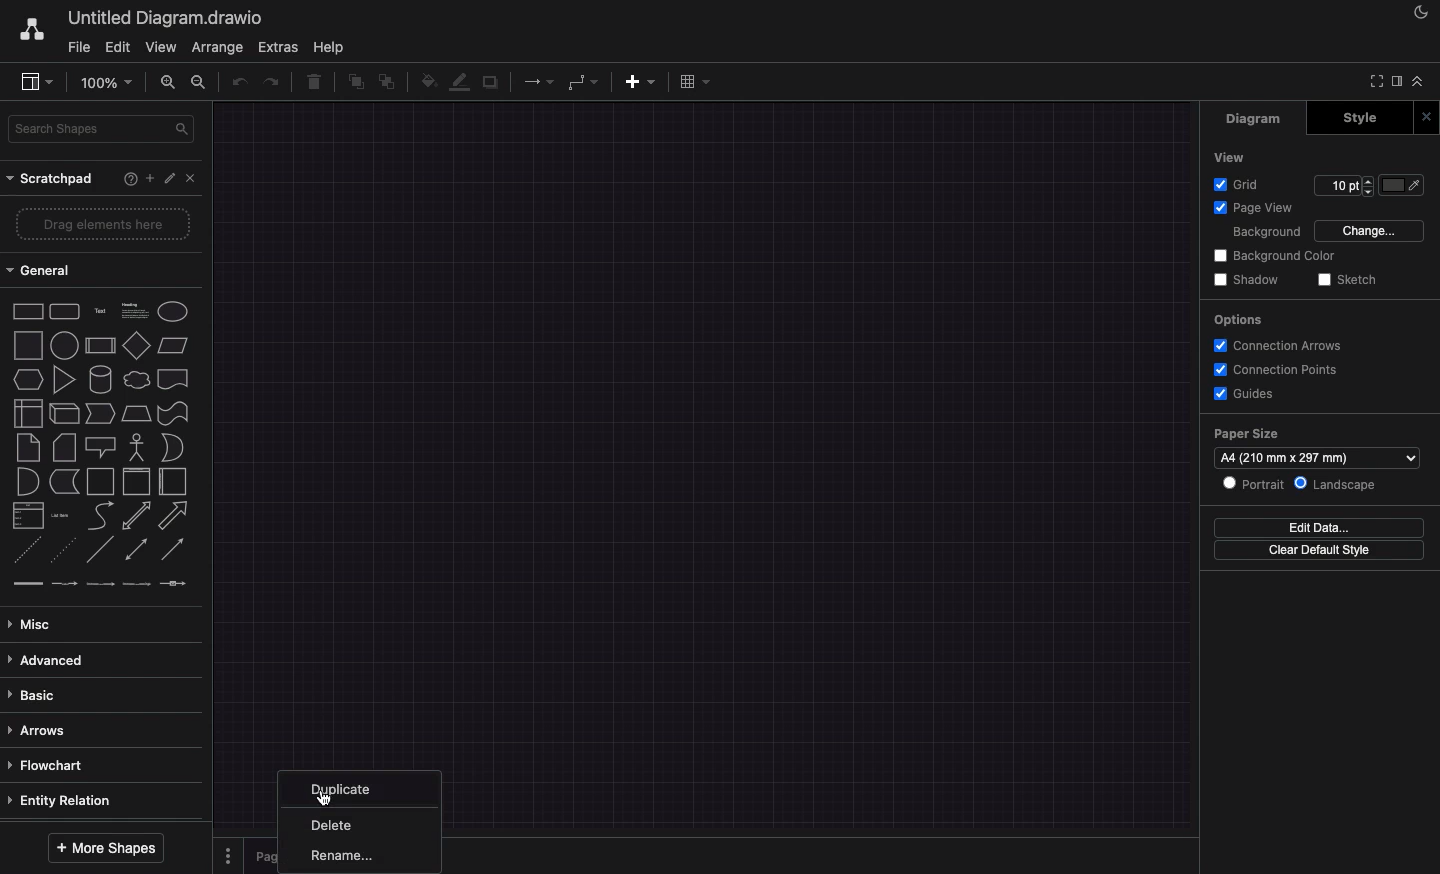  Describe the element at coordinates (1246, 394) in the screenshot. I see `guides` at that location.